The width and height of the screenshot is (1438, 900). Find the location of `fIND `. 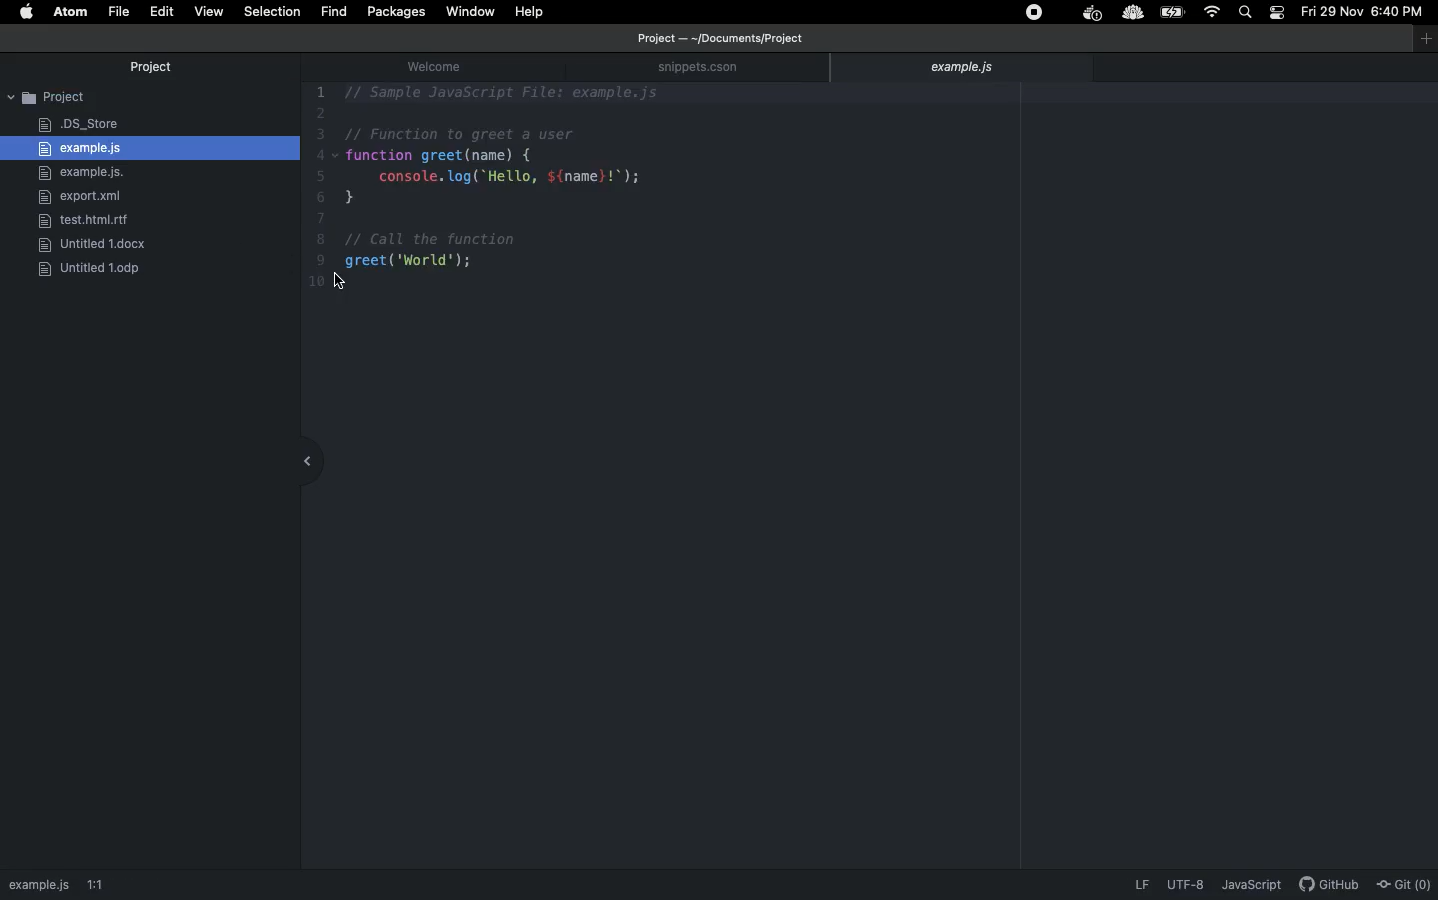

fIND  is located at coordinates (333, 11).